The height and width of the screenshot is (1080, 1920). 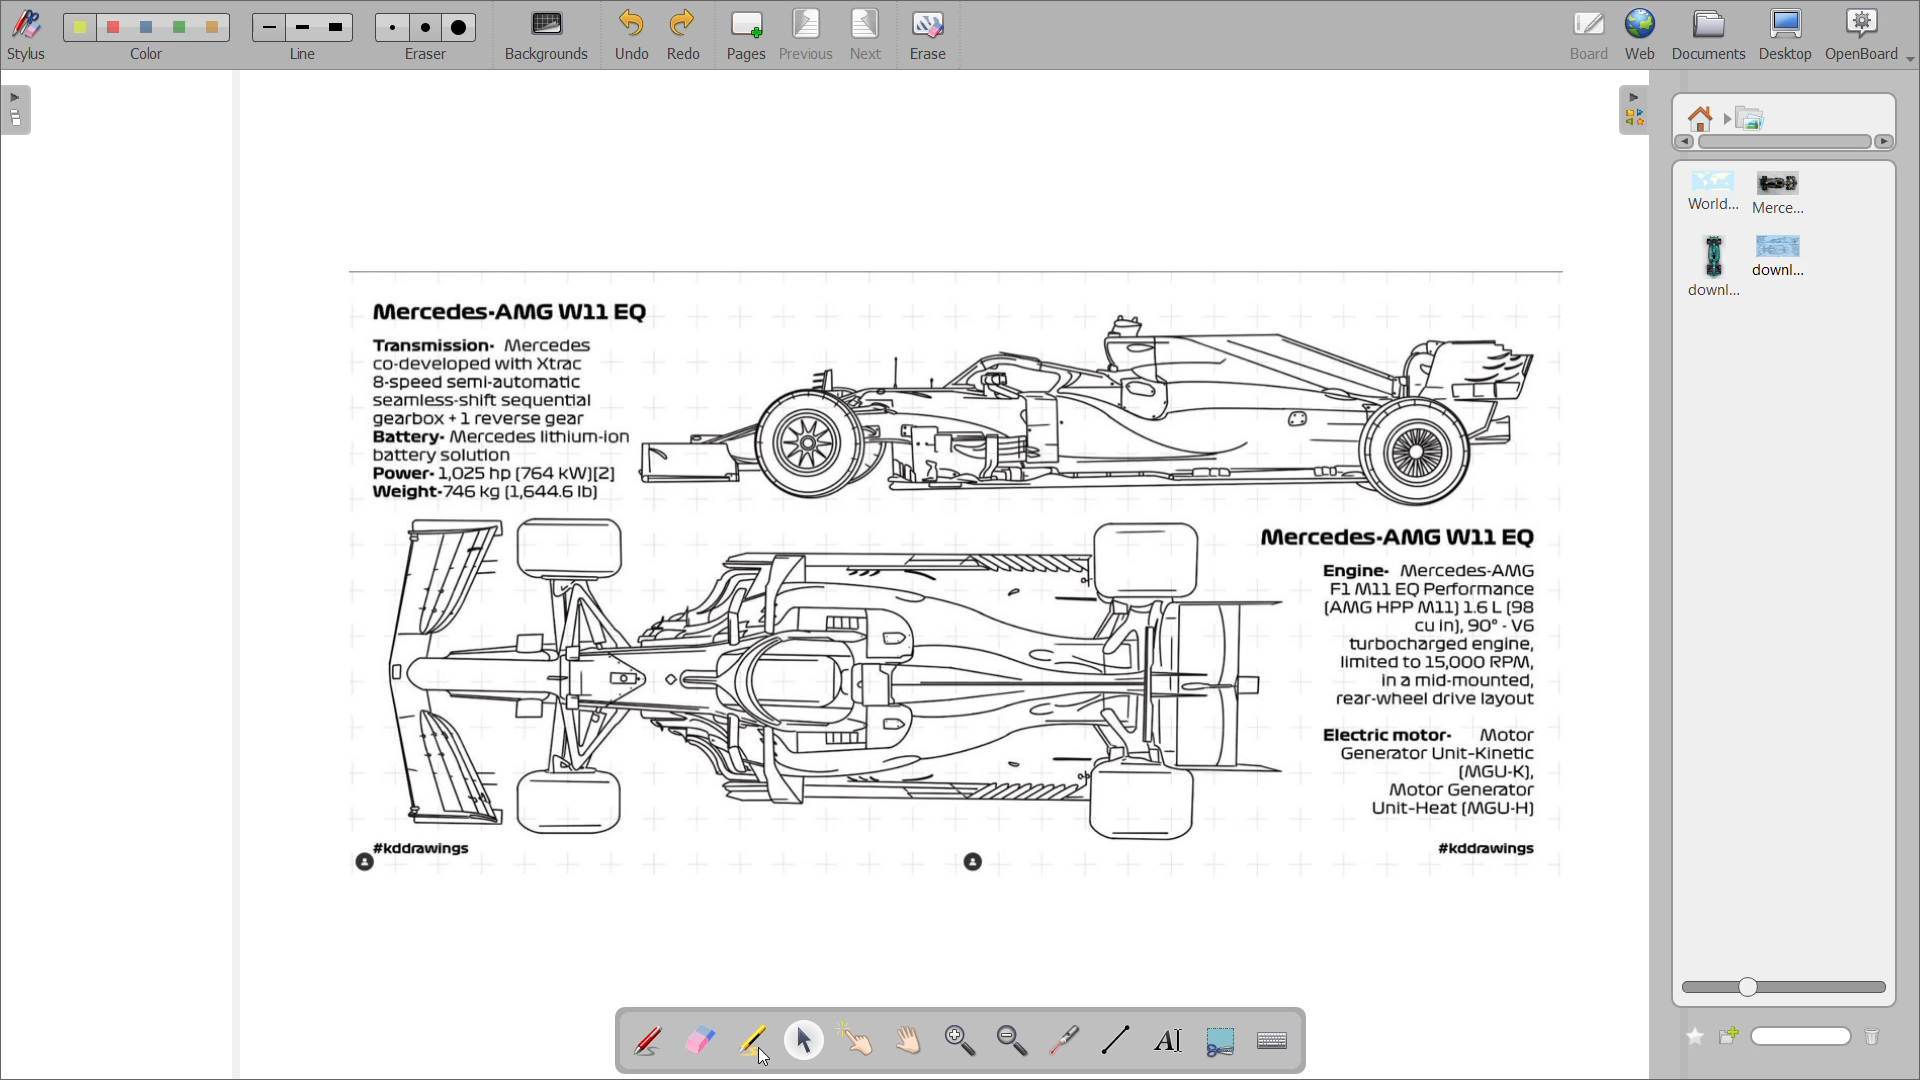 I want to click on color 5, so click(x=214, y=27).